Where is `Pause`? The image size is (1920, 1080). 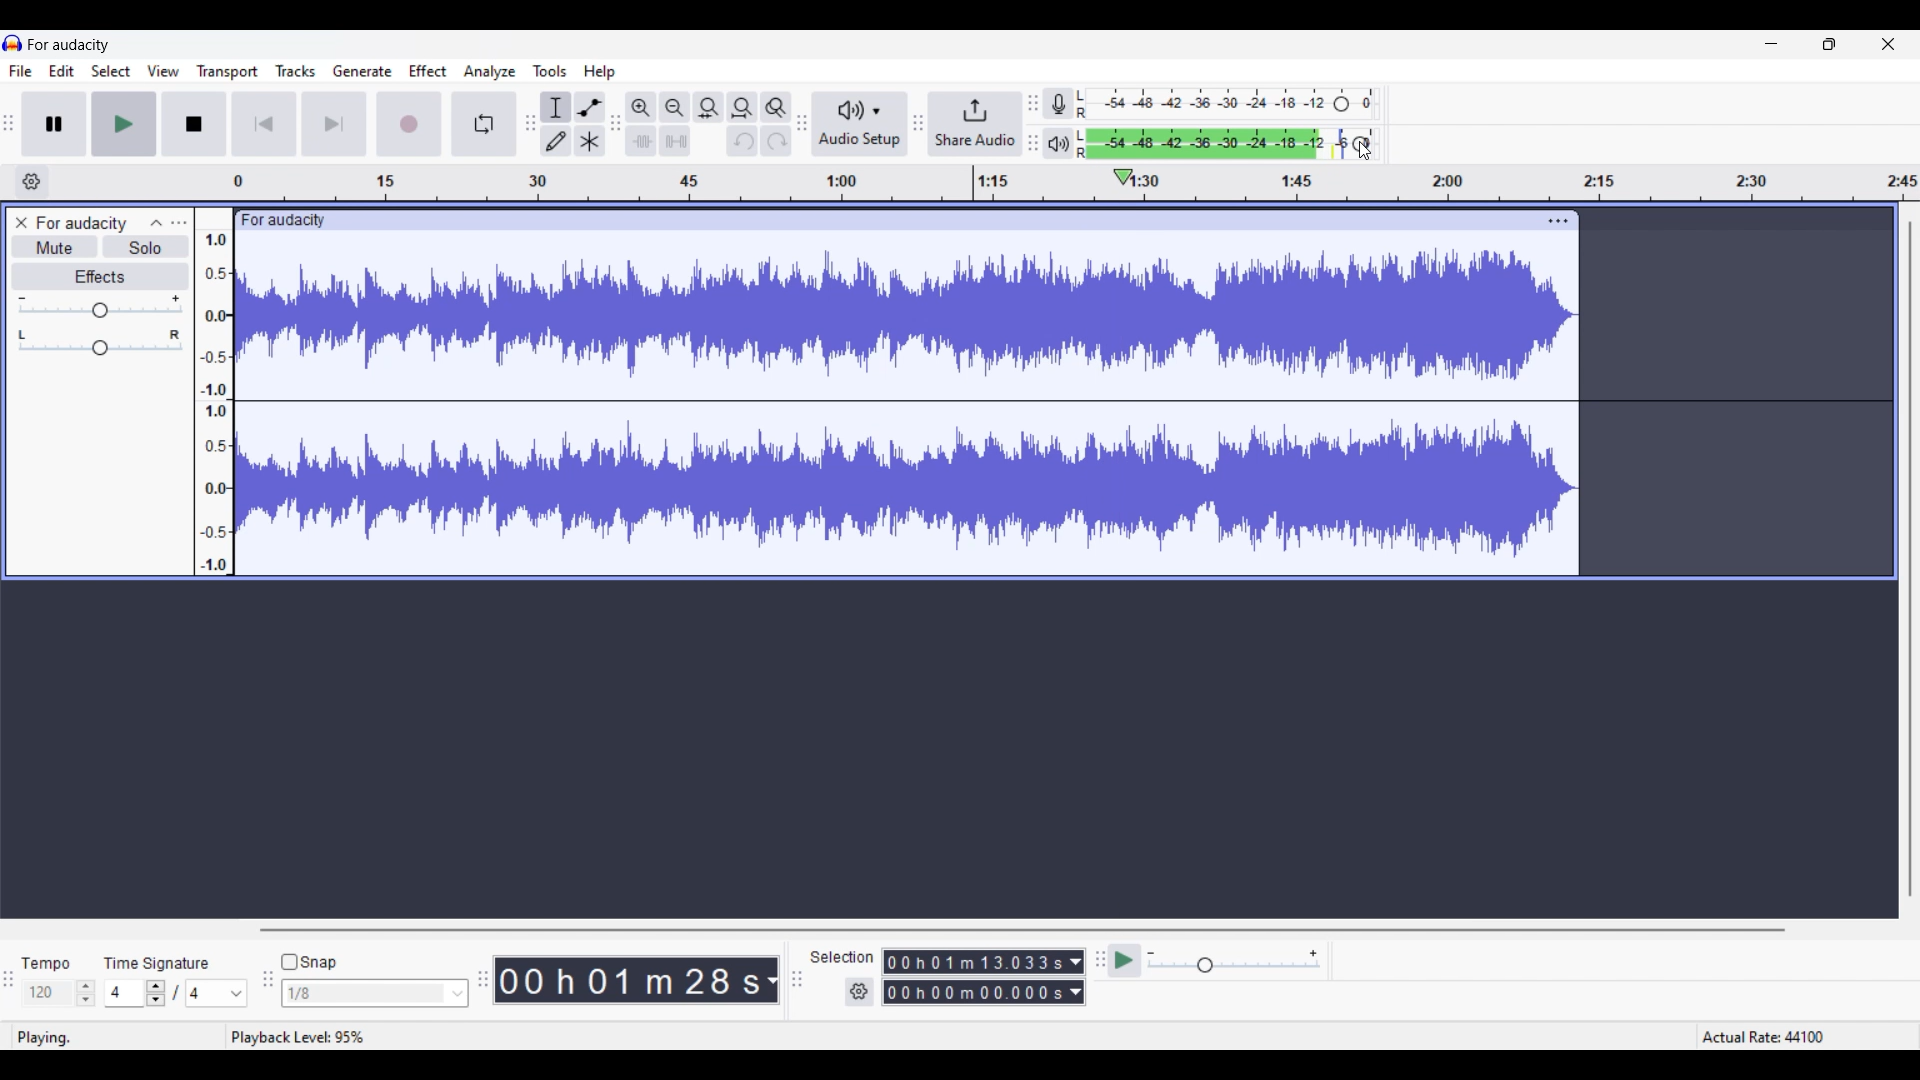
Pause is located at coordinates (53, 123).